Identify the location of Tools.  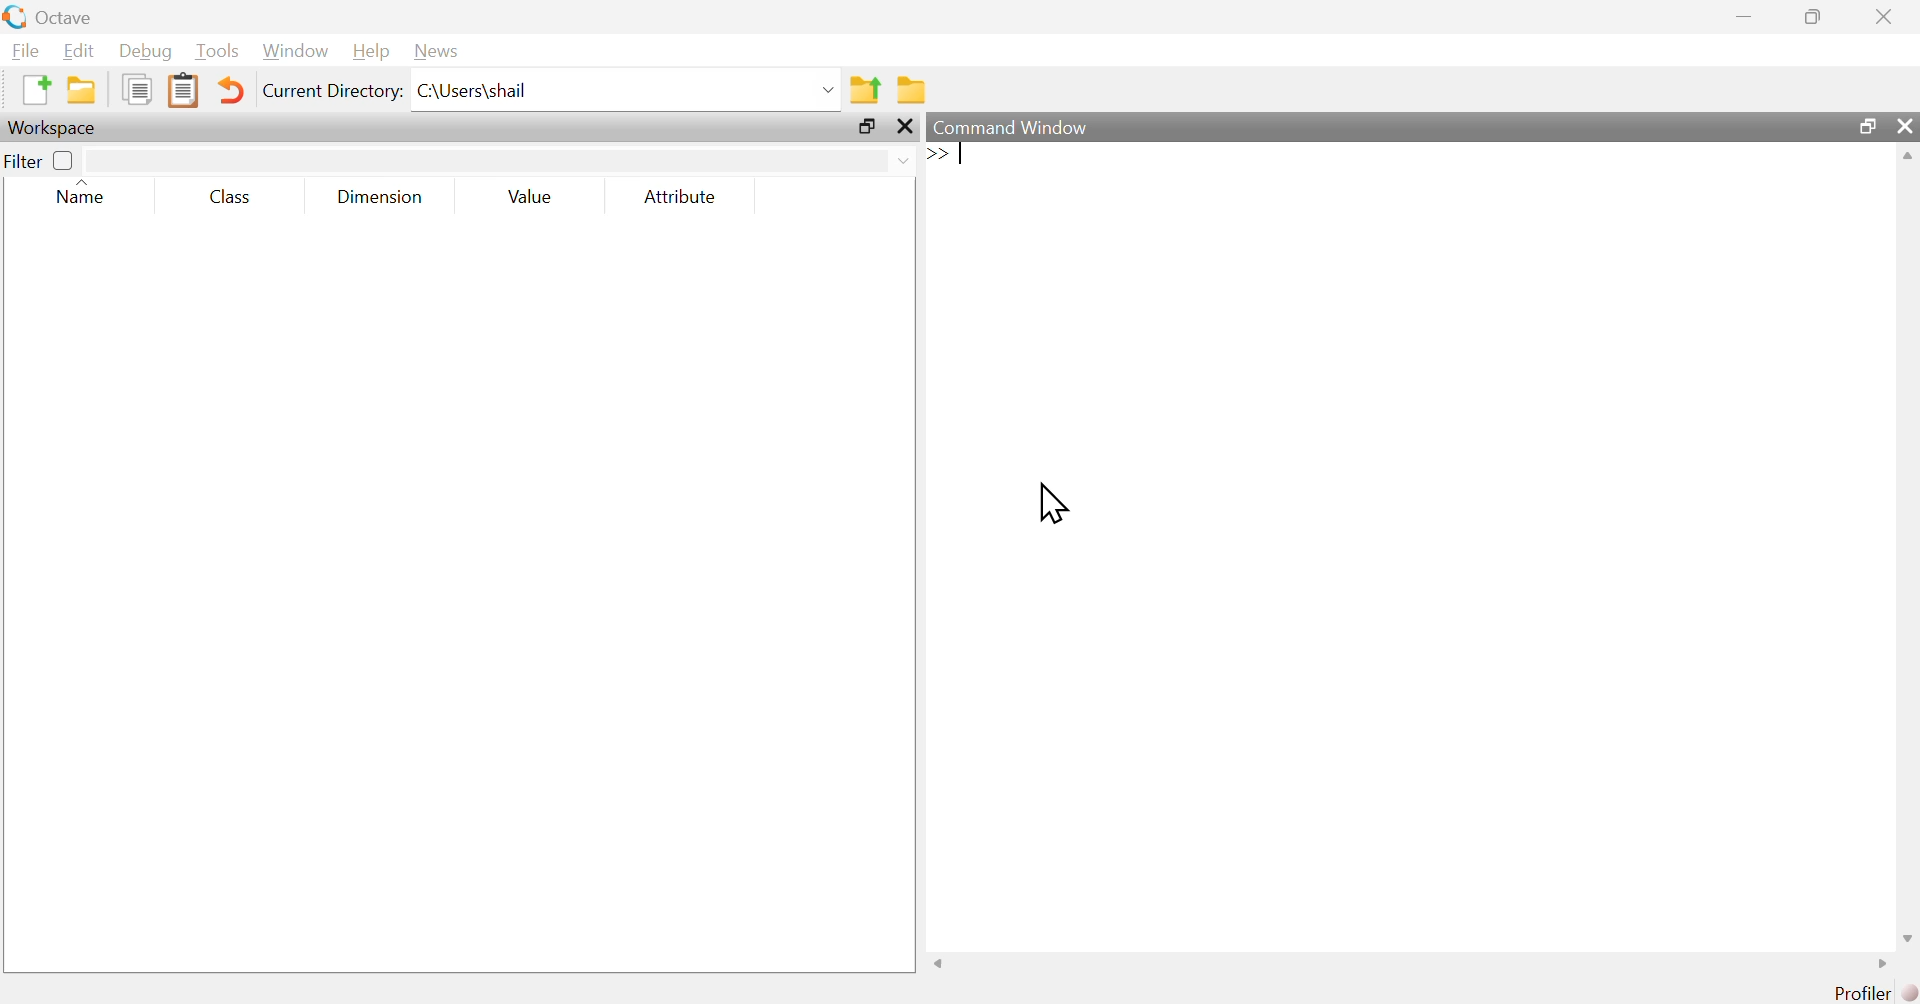
(214, 52).